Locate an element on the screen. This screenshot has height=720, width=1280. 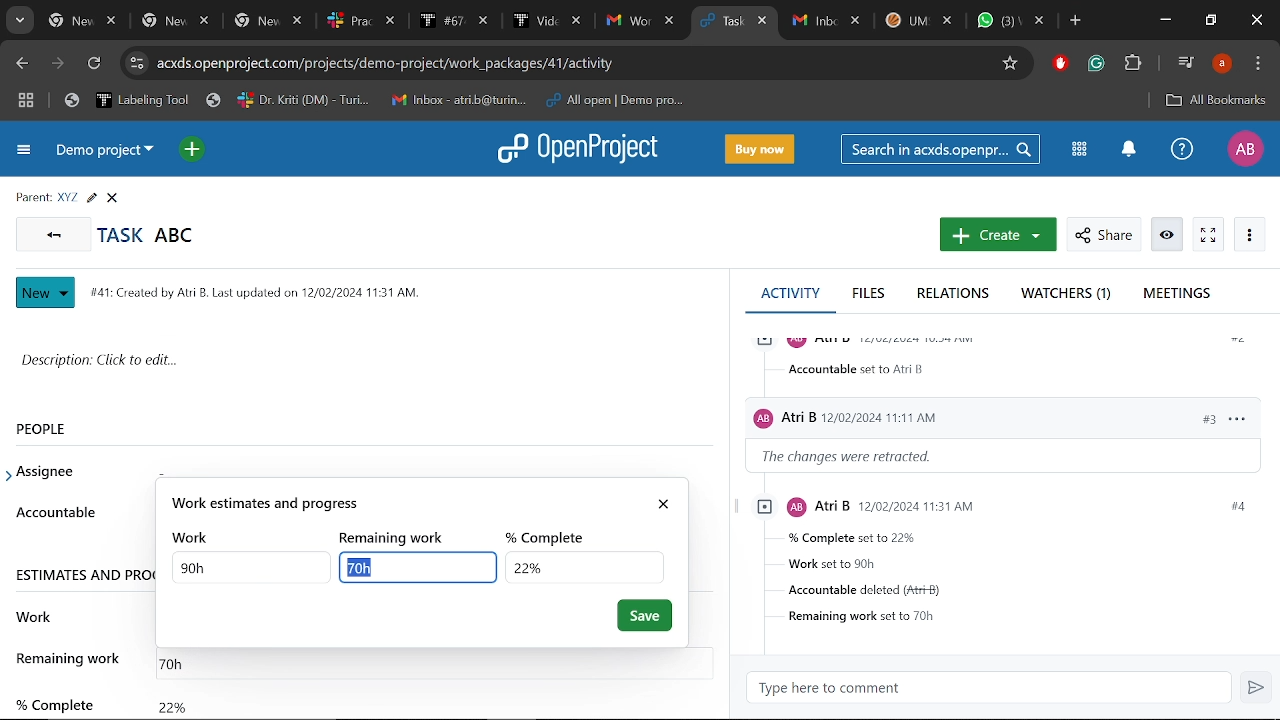
Tab groups is located at coordinates (26, 102).